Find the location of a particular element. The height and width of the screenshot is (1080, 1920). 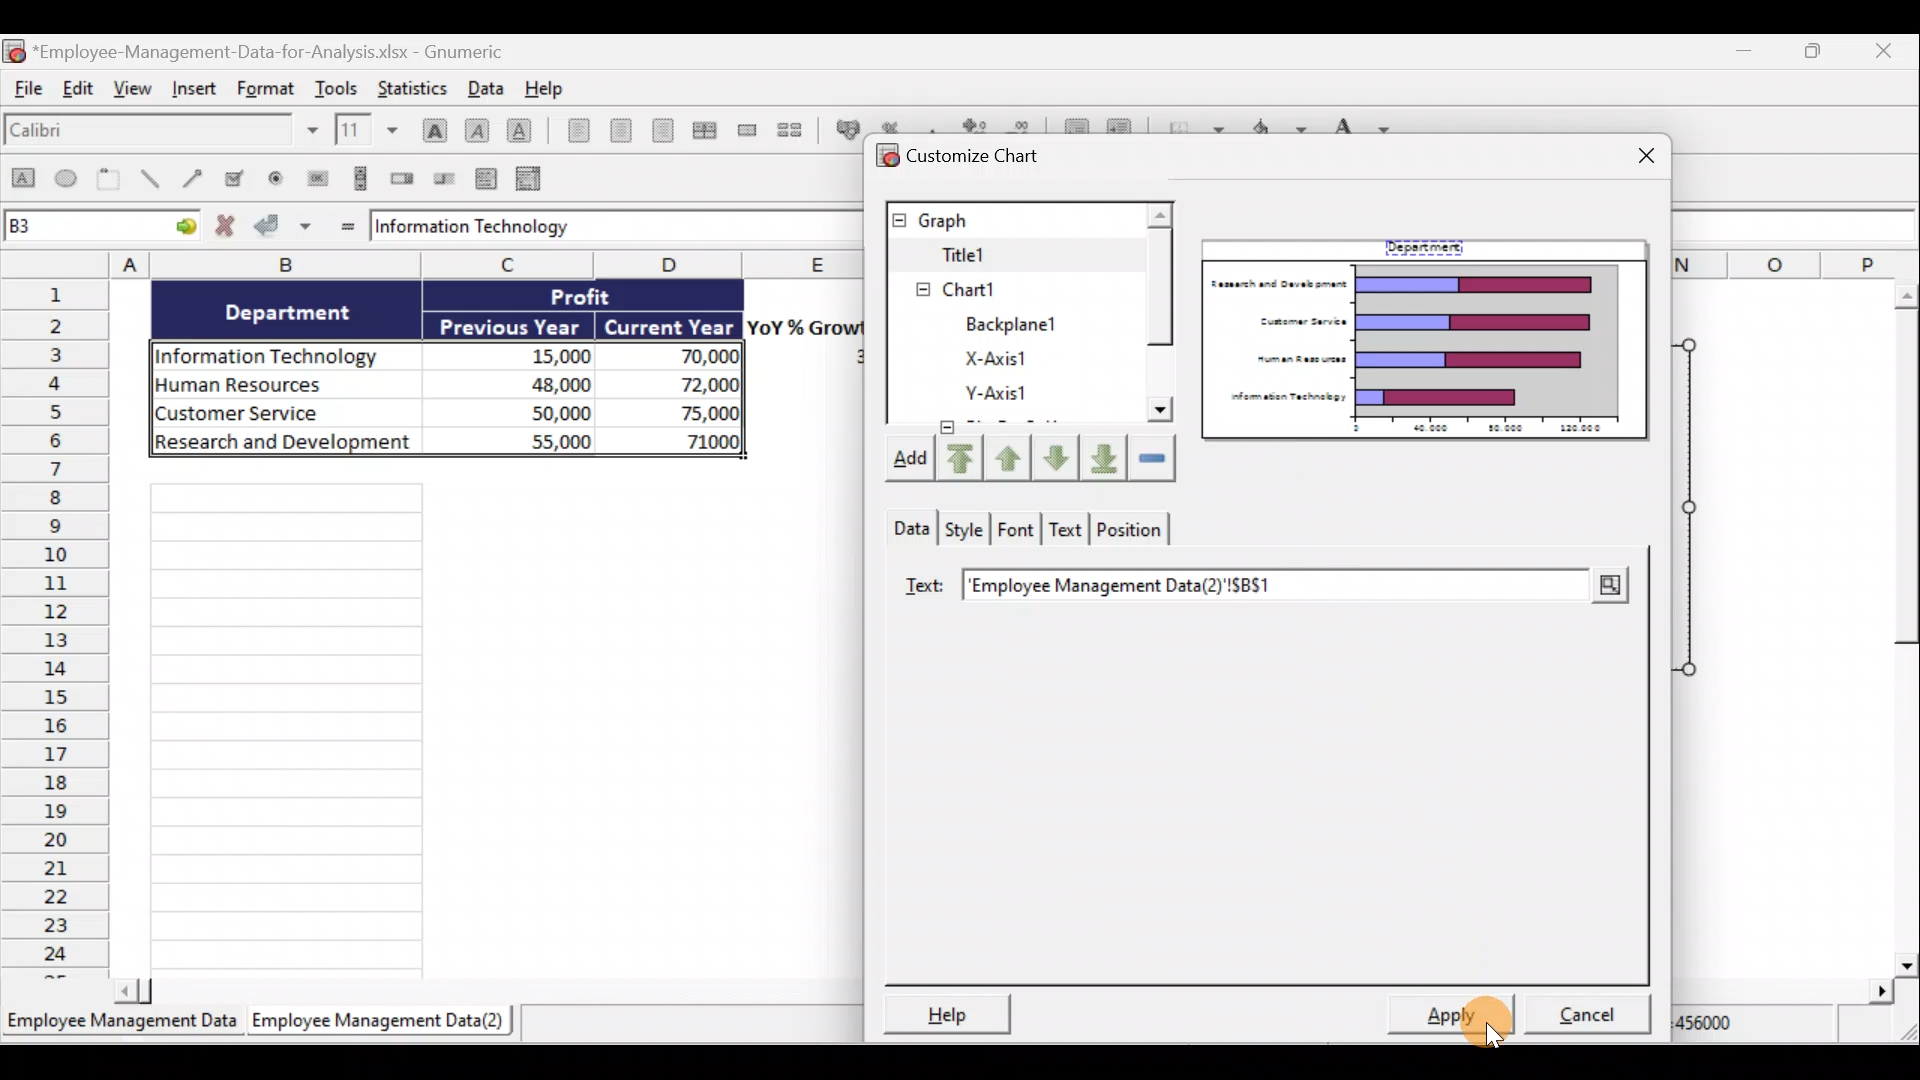

Create a list is located at coordinates (484, 181).